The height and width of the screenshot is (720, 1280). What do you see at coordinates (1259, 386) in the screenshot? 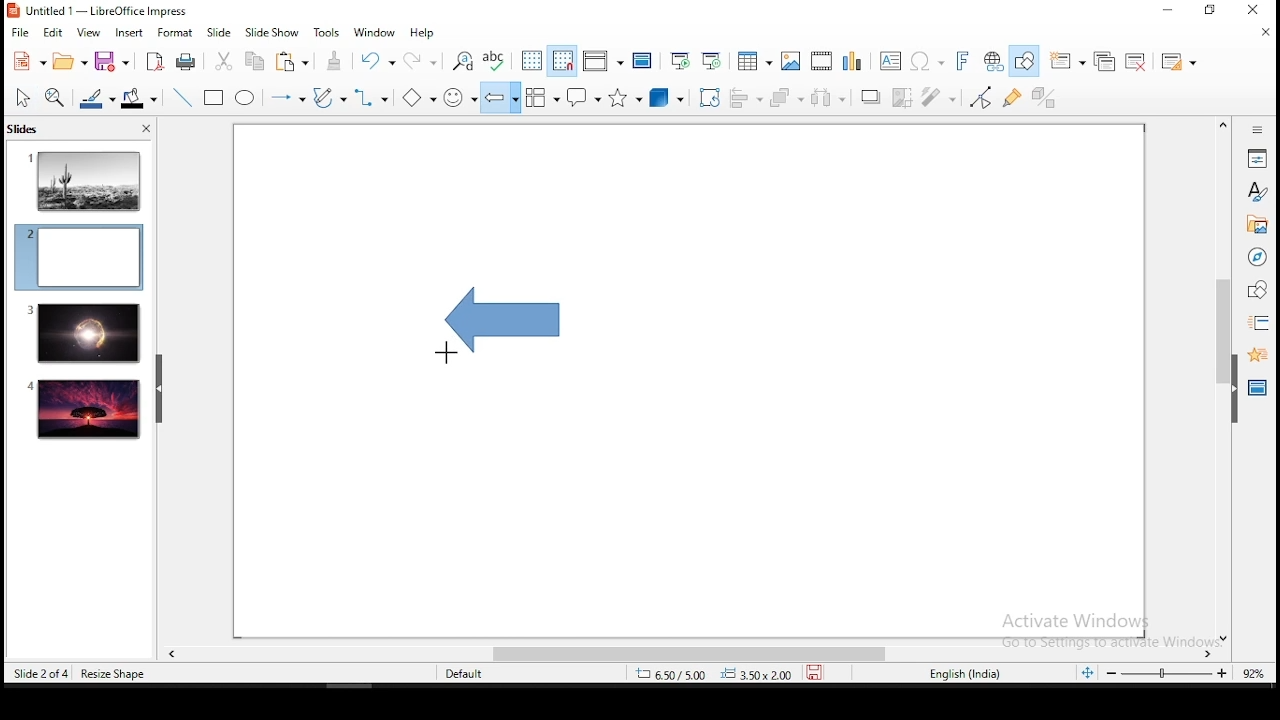
I see `master slides` at bounding box center [1259, 386].